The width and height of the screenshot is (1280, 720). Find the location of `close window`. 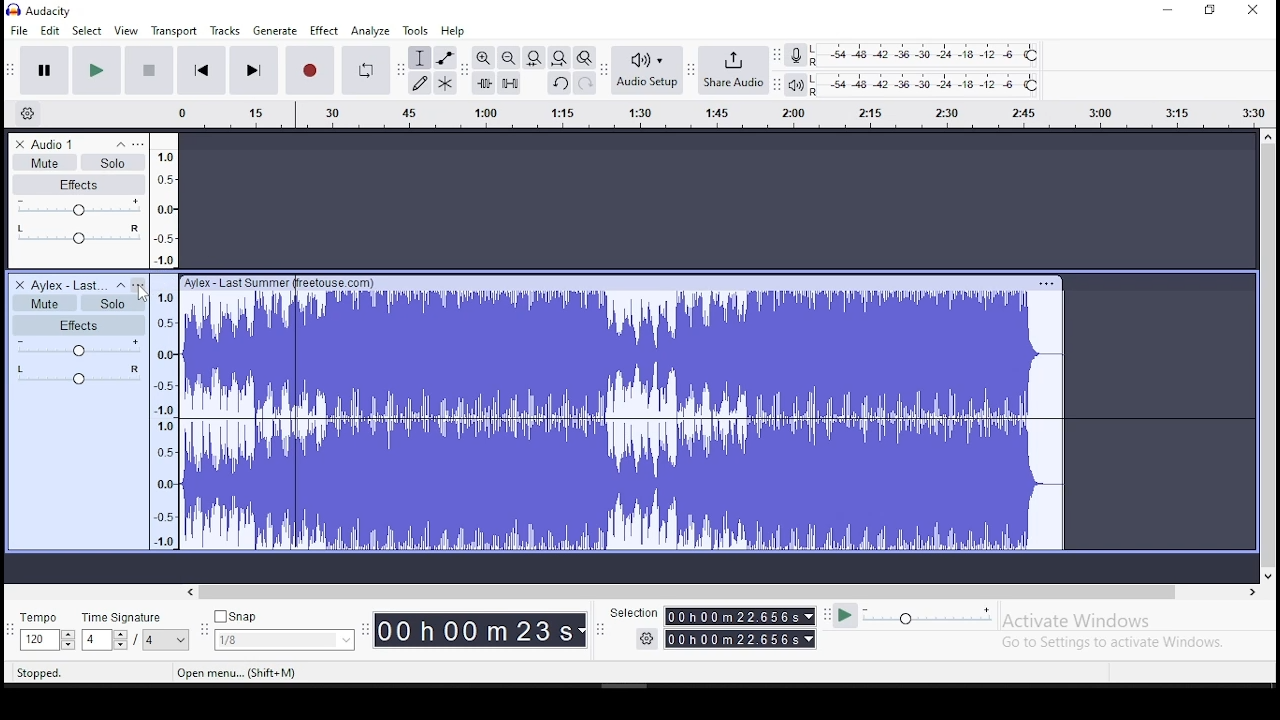

close window is located at coordinates (1256, 9).